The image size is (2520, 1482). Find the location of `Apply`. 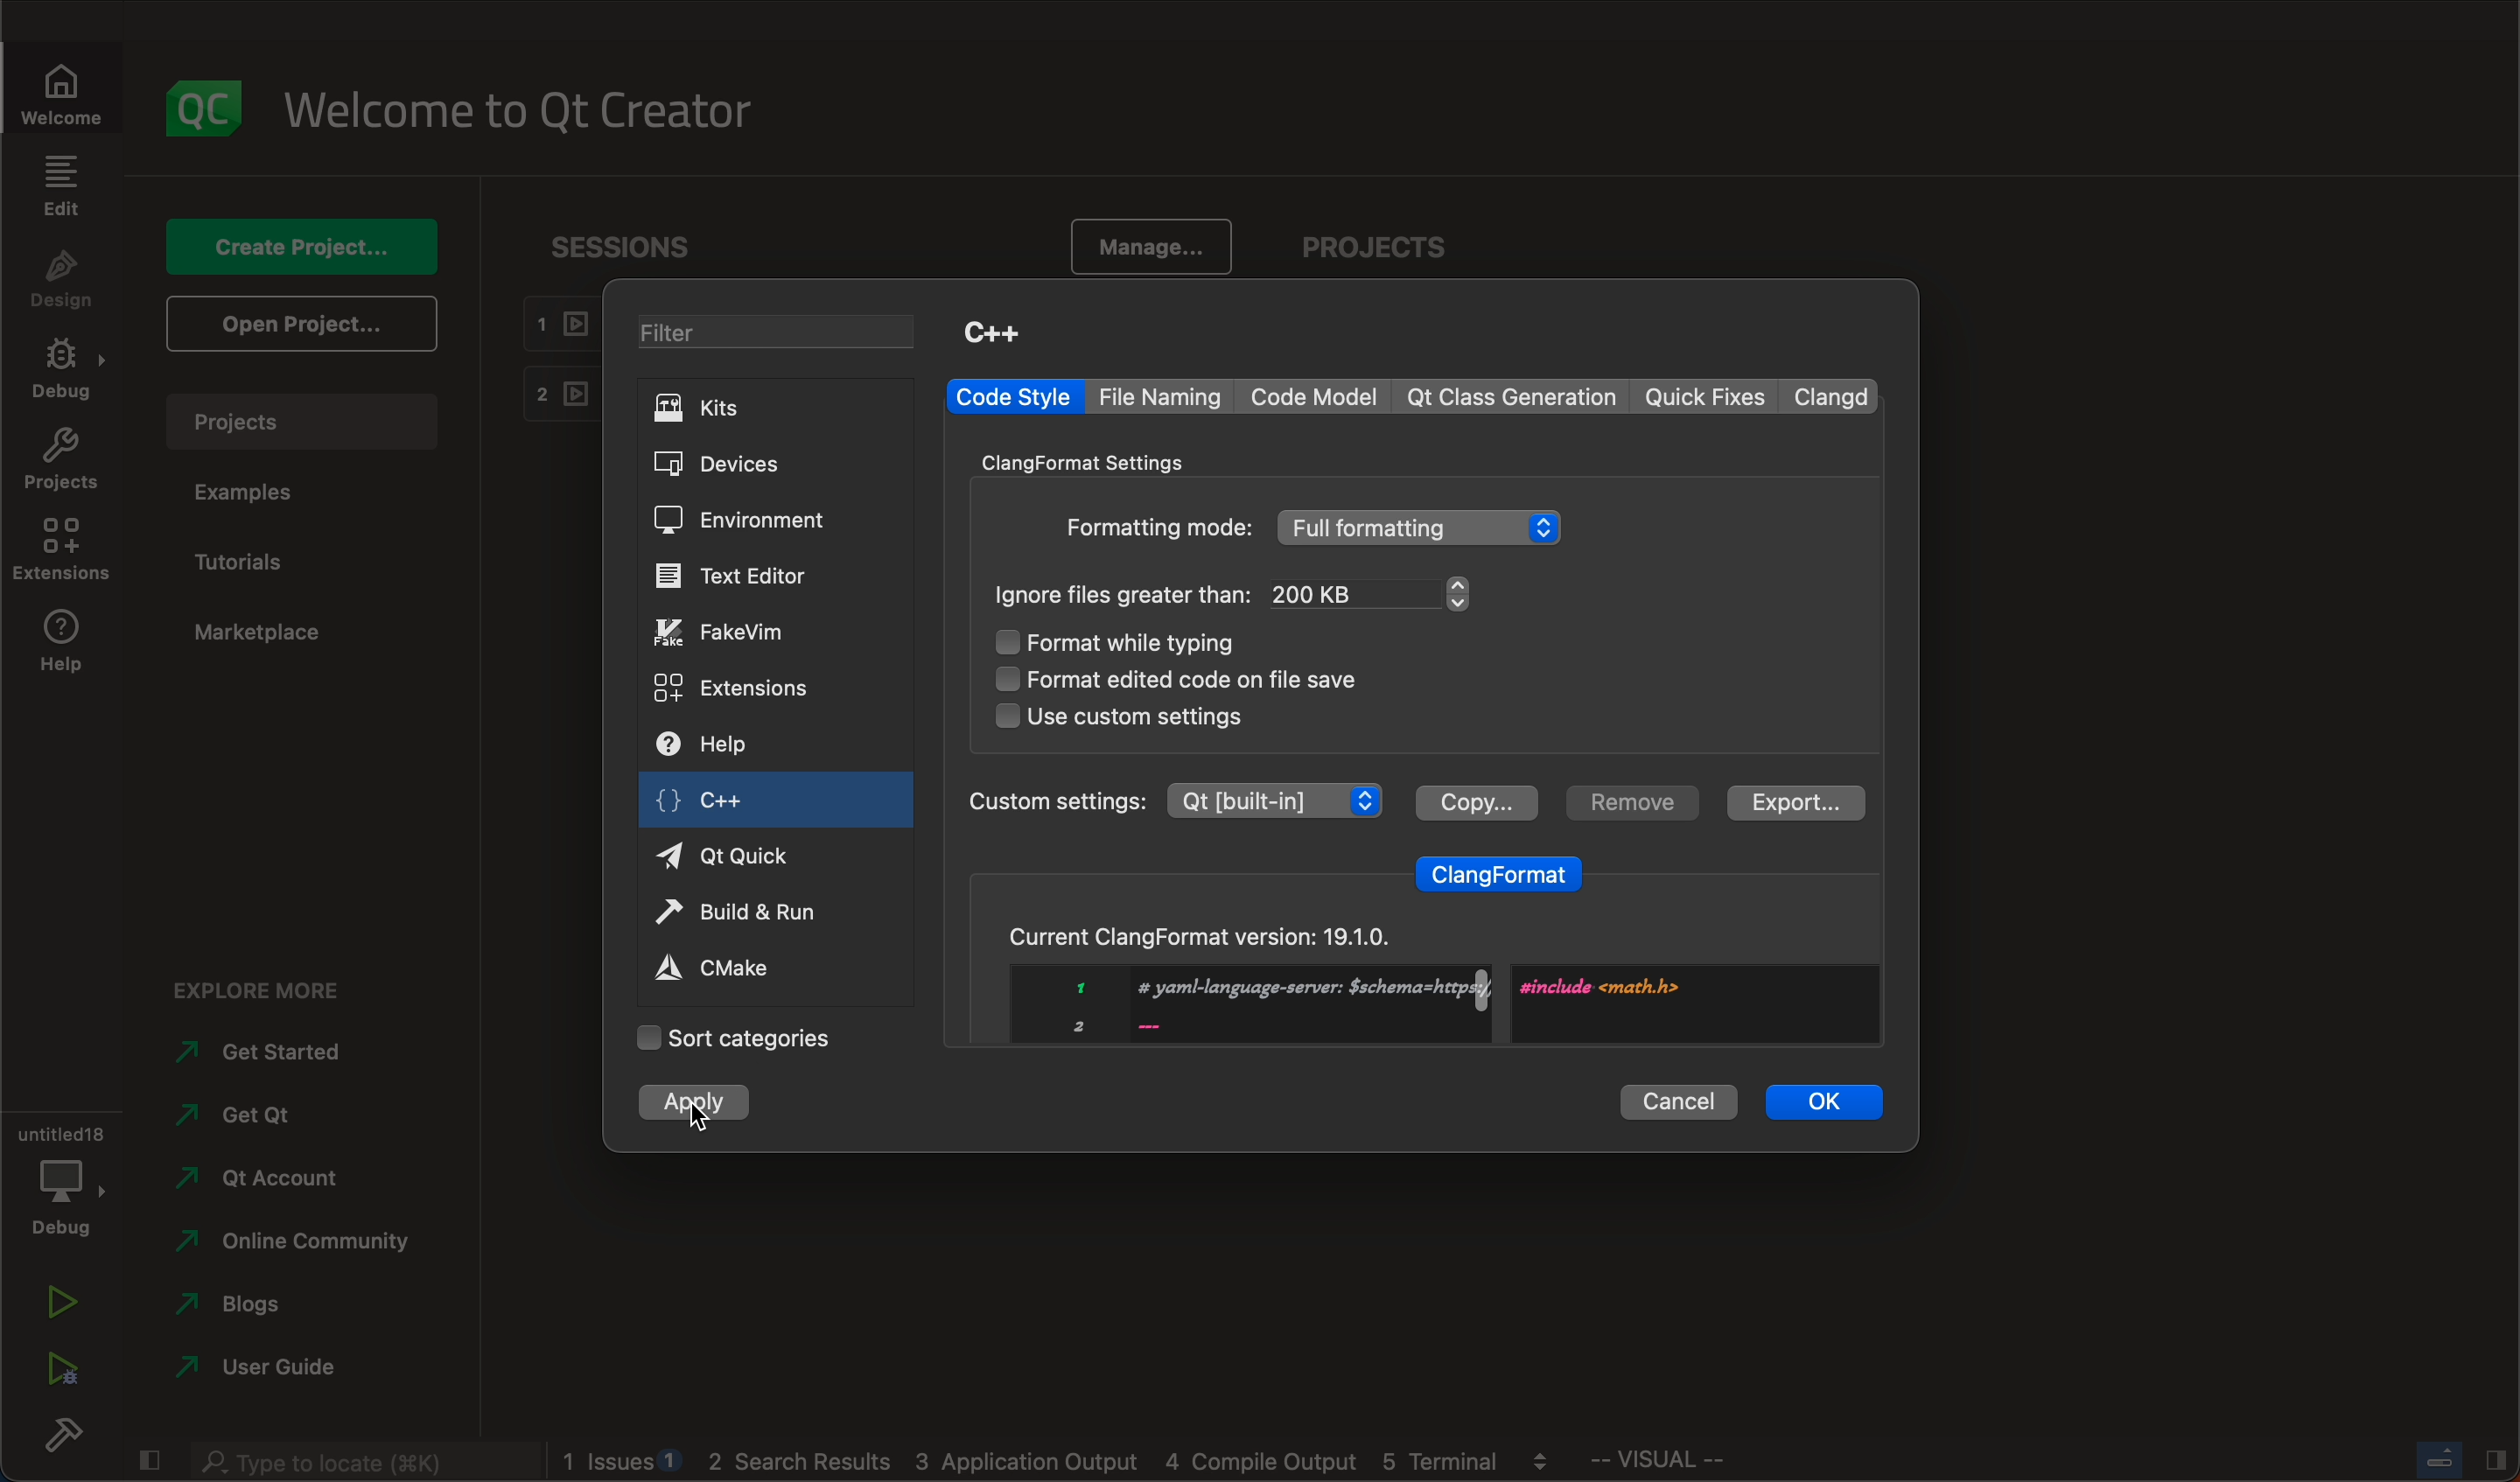

Apply is located at coordinates (695, 1109).